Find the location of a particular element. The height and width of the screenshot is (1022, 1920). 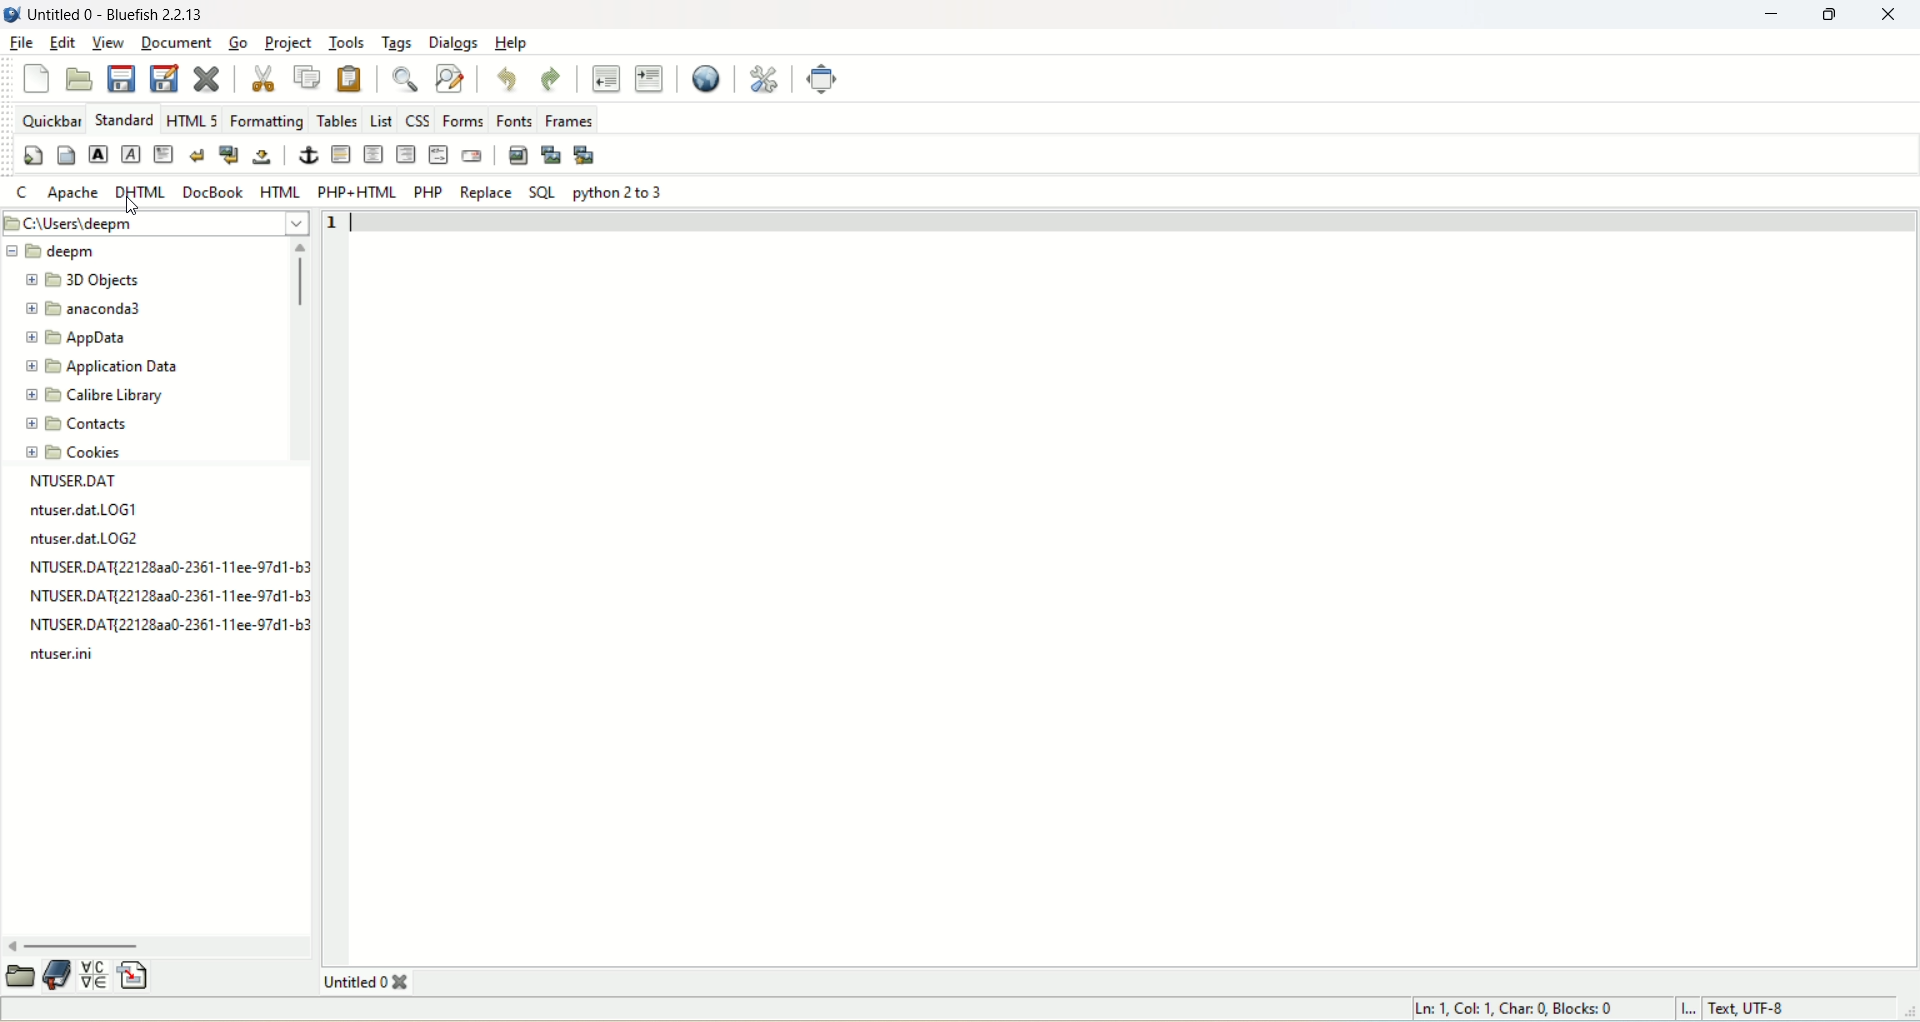

open is located at coordinates (80, 77).